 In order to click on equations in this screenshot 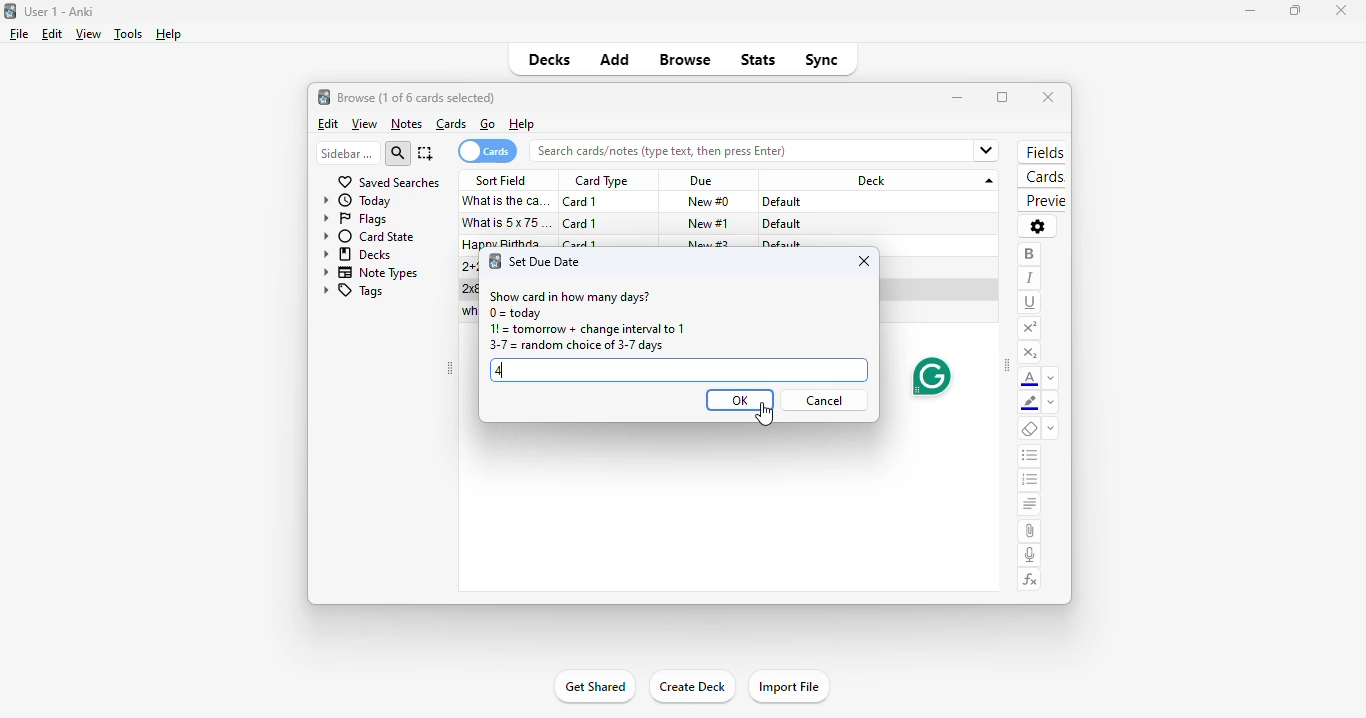, I will do `click(1031, 580)`.